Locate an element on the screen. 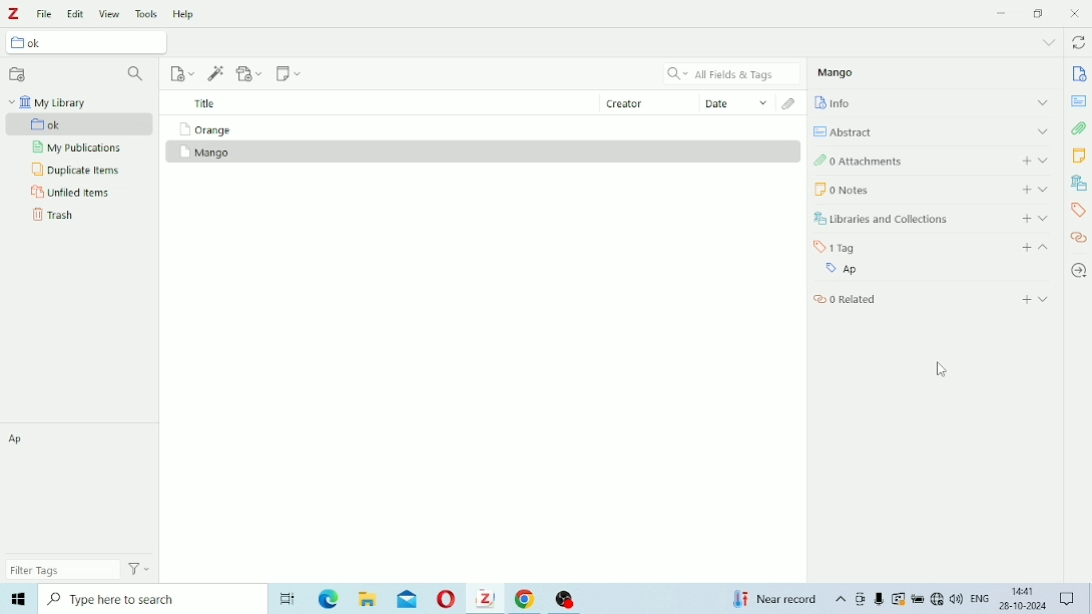 The height and width of the screenshot is (614, 1092). ENG is located at coordinates (983, 597).